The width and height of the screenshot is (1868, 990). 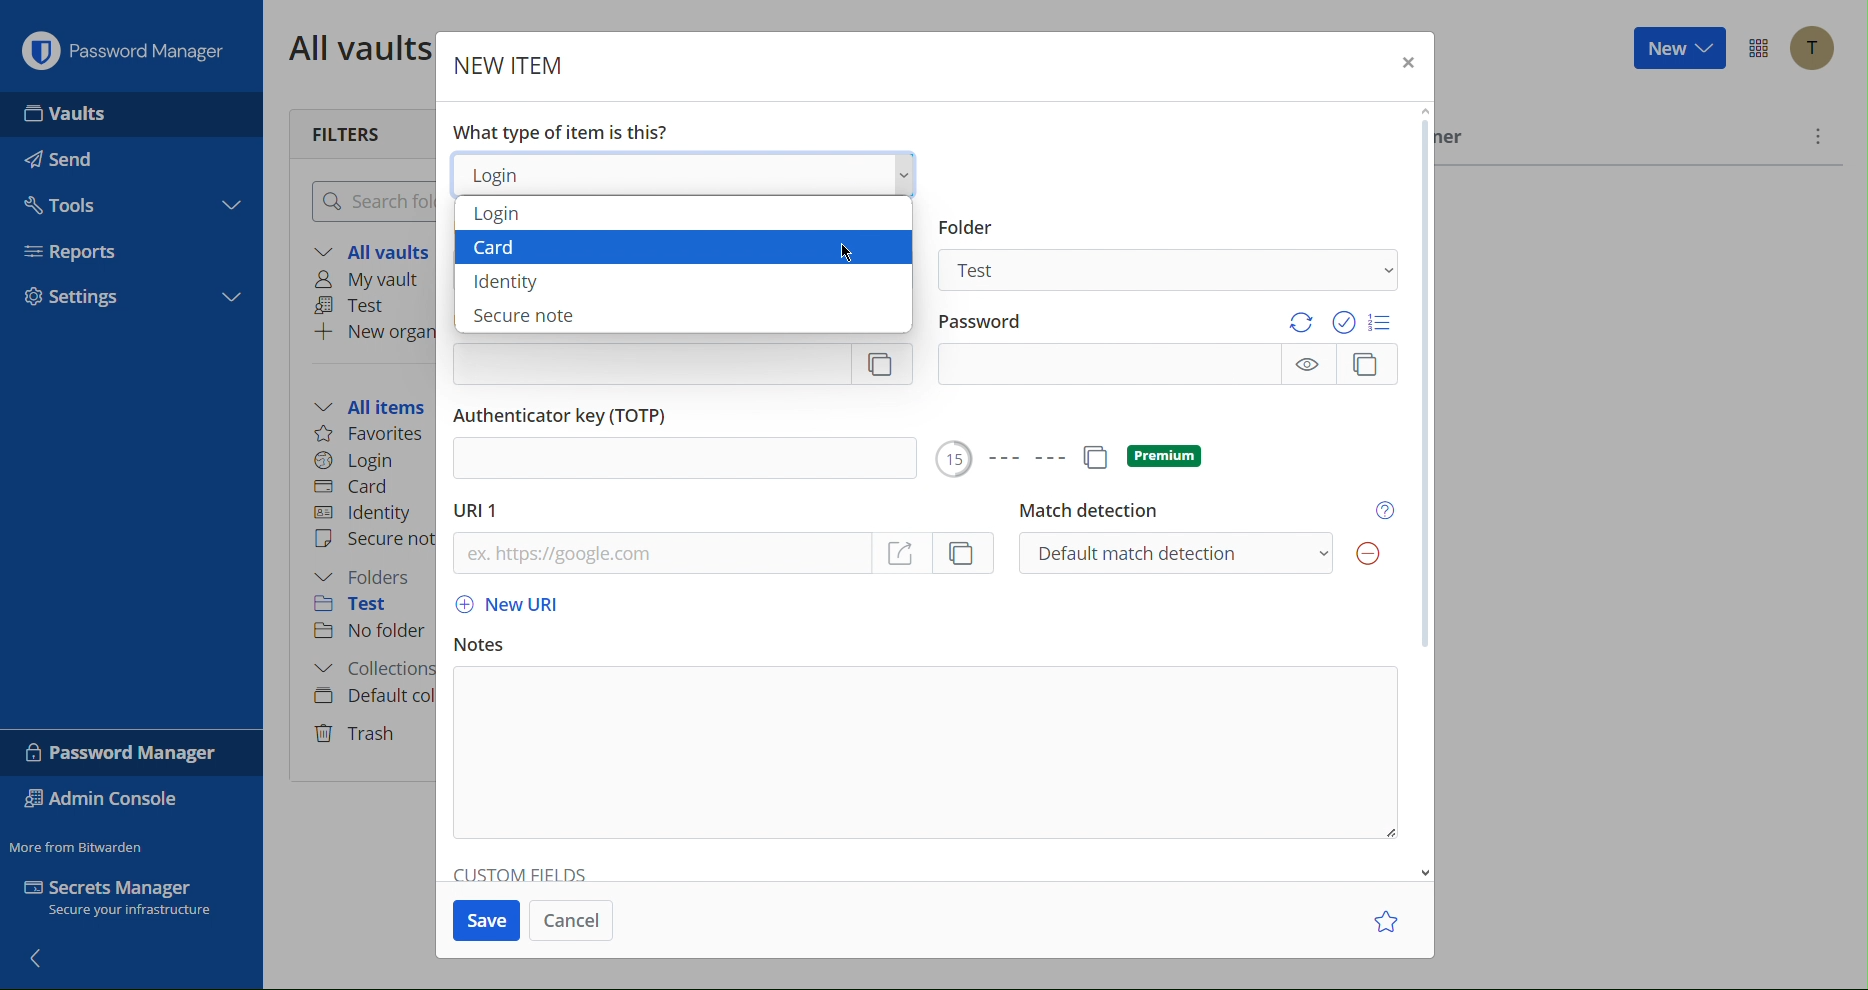 What do you see at coordinates (526, 316) in the screenshot?
I see `Secure note` at bounding box center [526, 316].